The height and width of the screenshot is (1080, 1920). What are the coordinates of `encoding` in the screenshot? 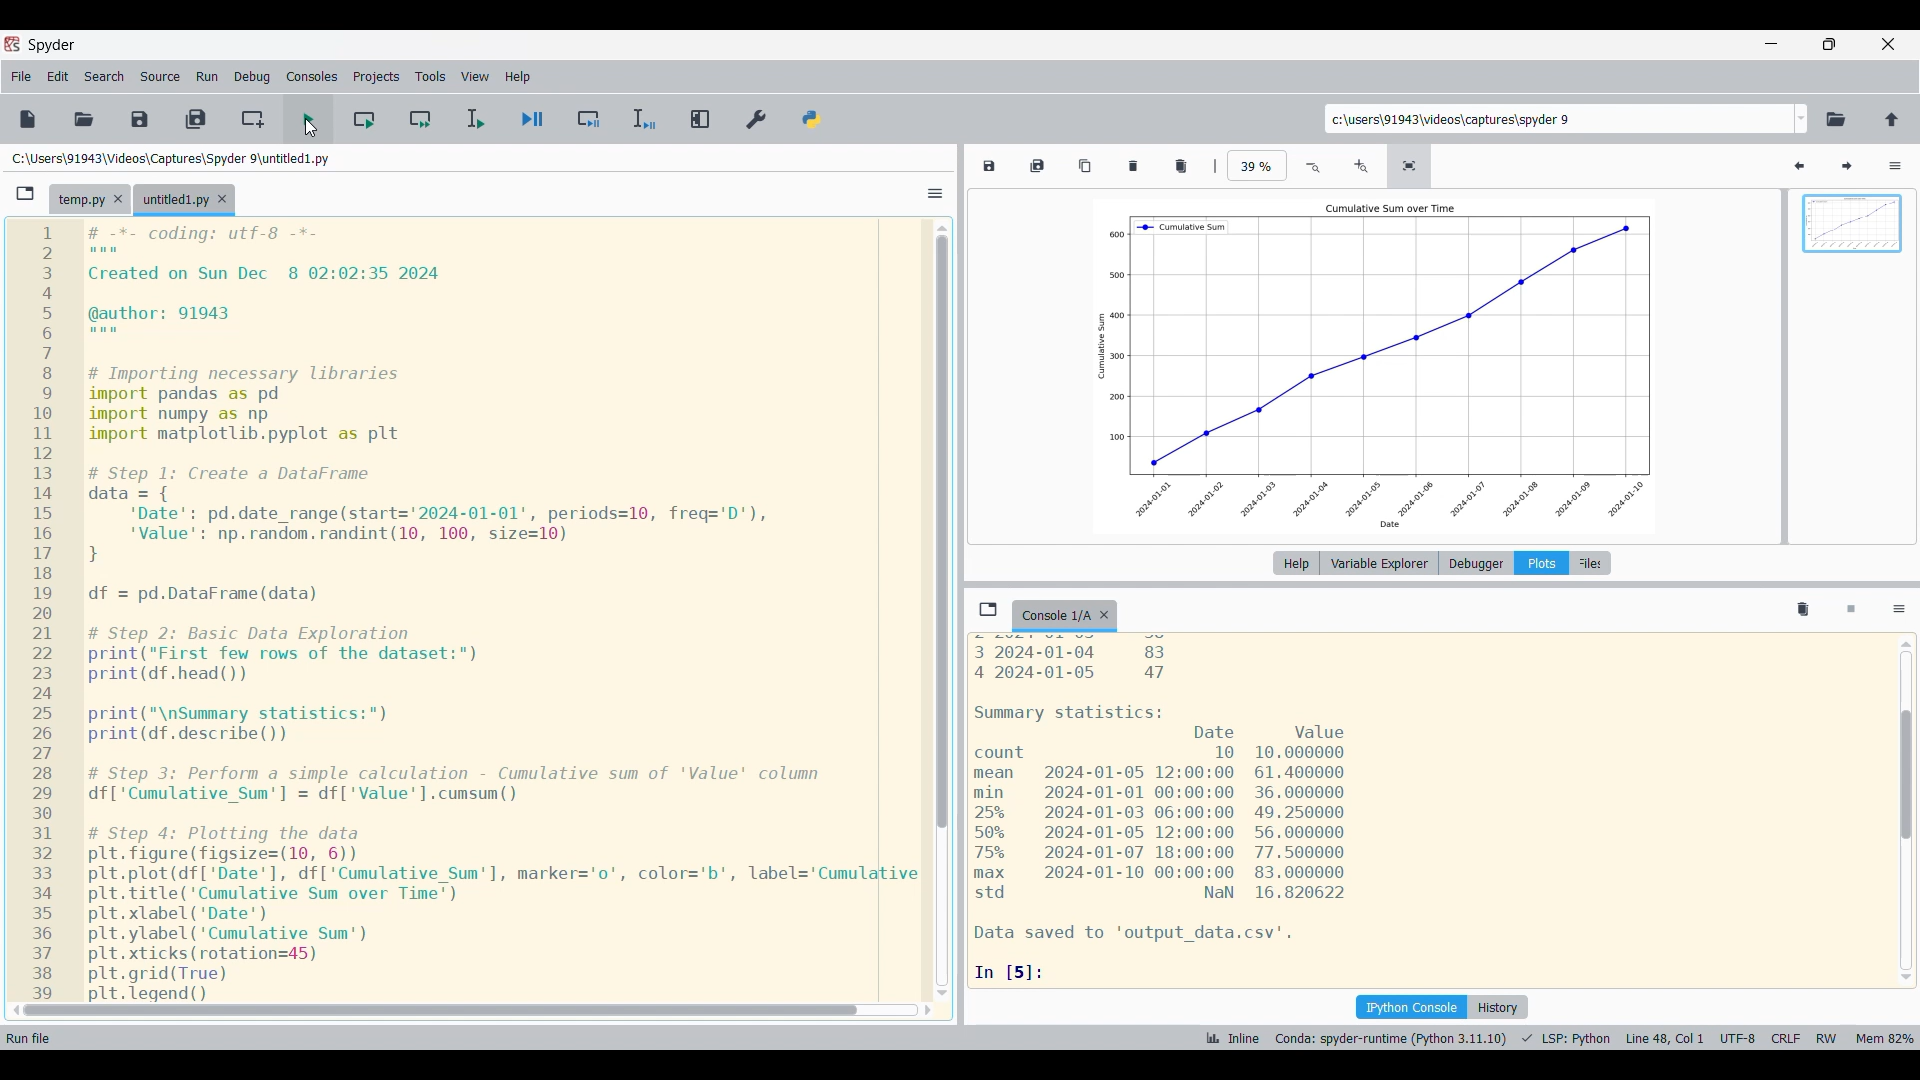 It's located at (1733, 1037).